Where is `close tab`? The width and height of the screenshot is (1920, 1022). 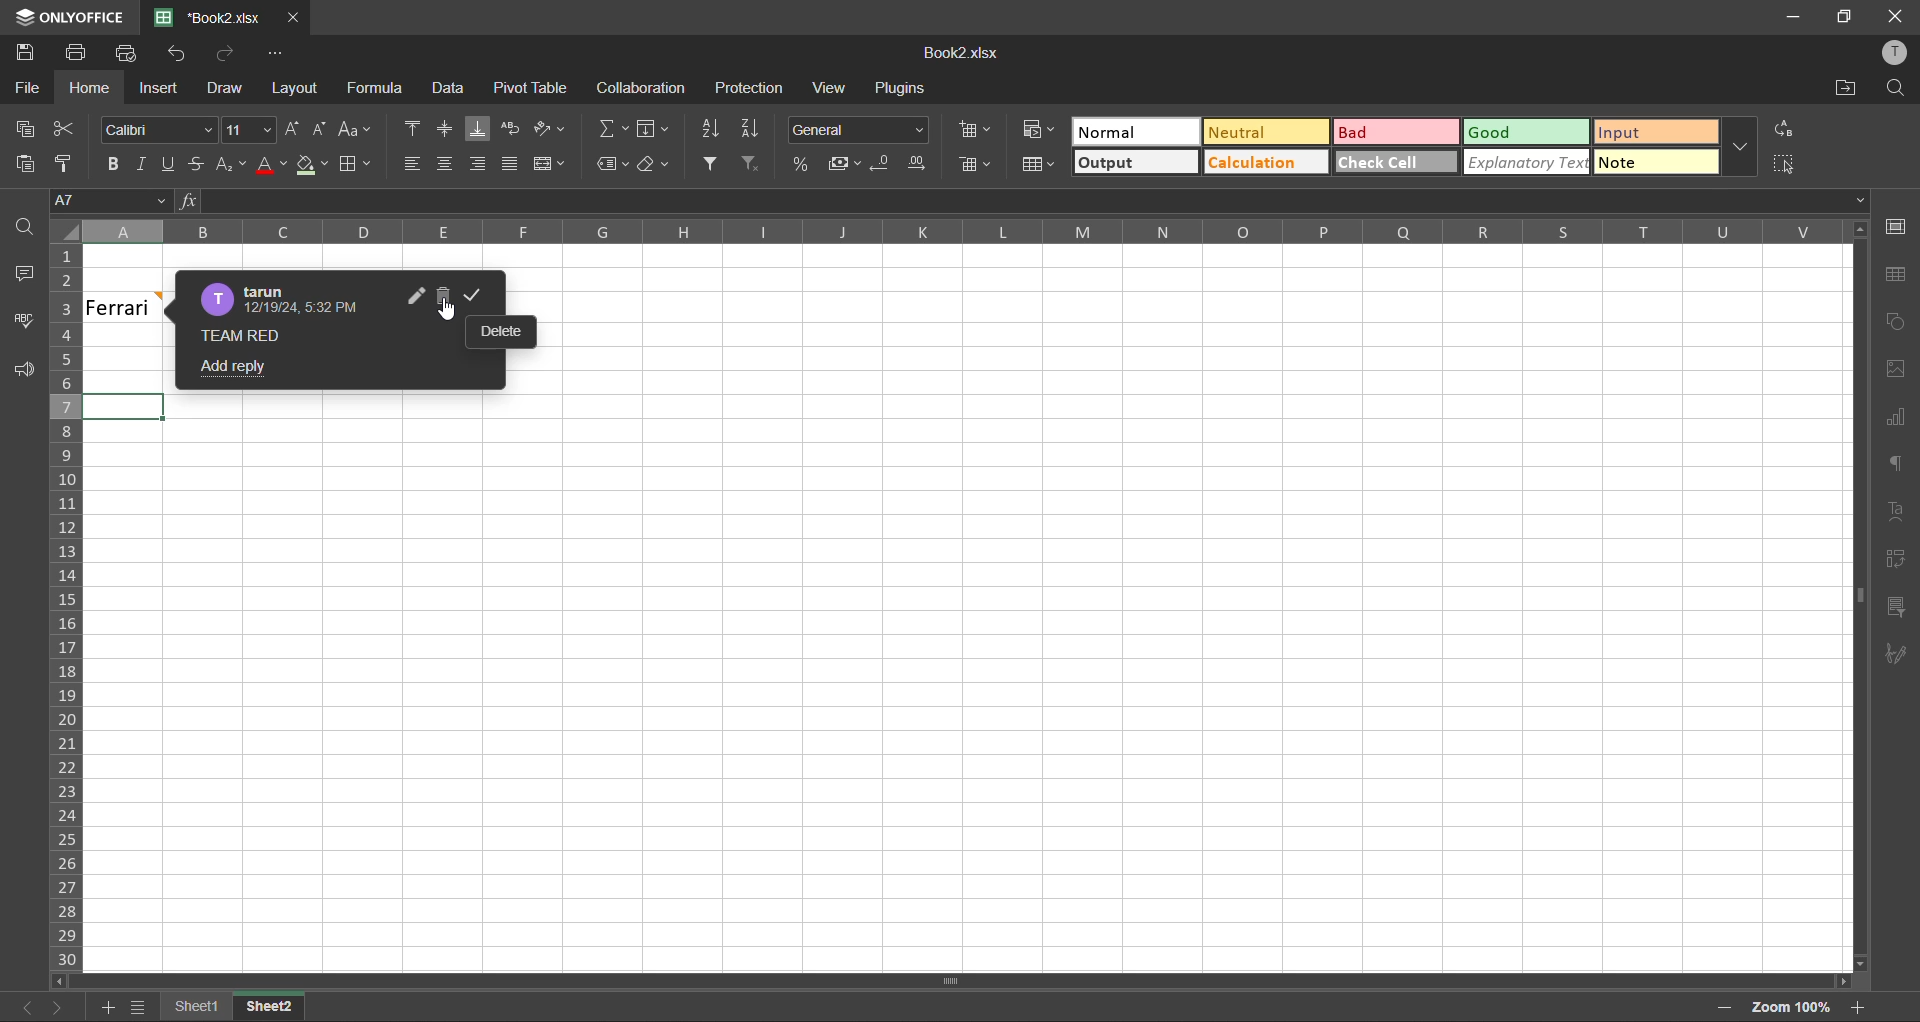
close tab is located at coordinates (295, 18).